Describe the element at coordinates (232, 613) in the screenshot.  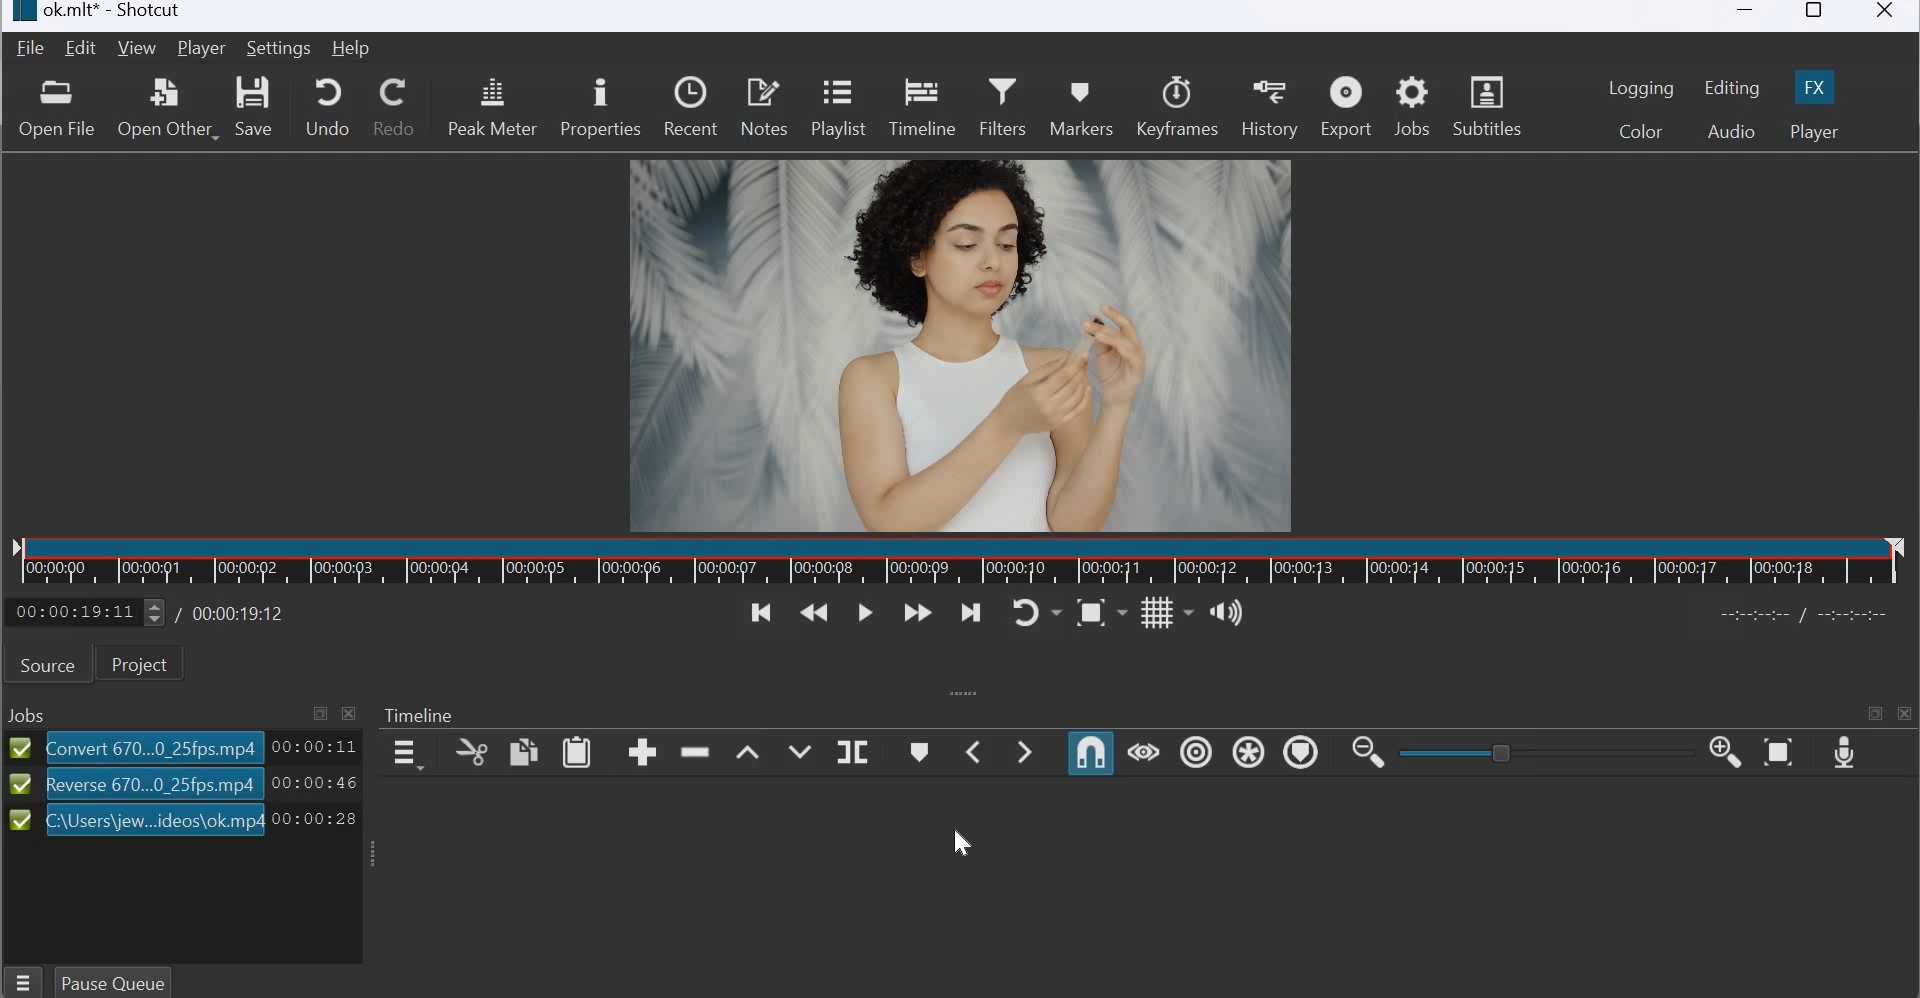
I see `Total duration` at that location.